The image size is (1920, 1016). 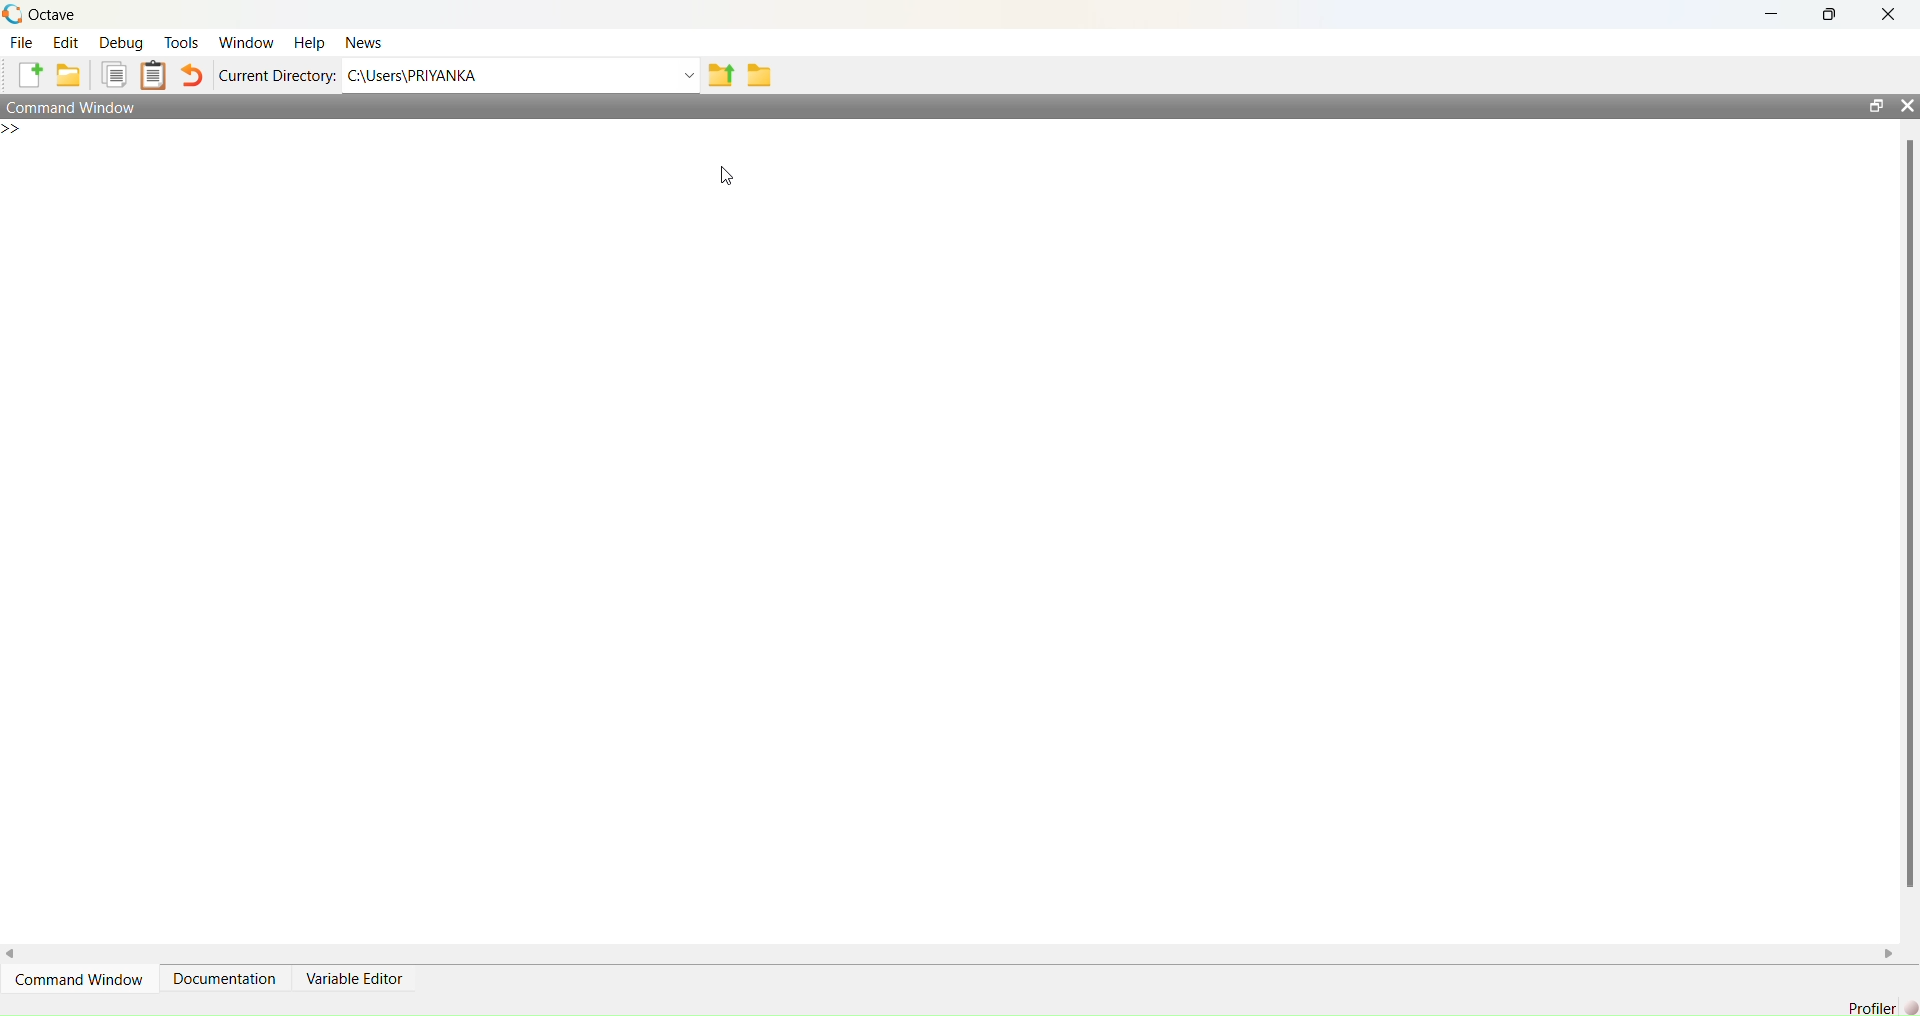 What do you see at coordinates (357, 978) in the screenshot?
I see `Variable Editor` at bounding box center [357, 978].